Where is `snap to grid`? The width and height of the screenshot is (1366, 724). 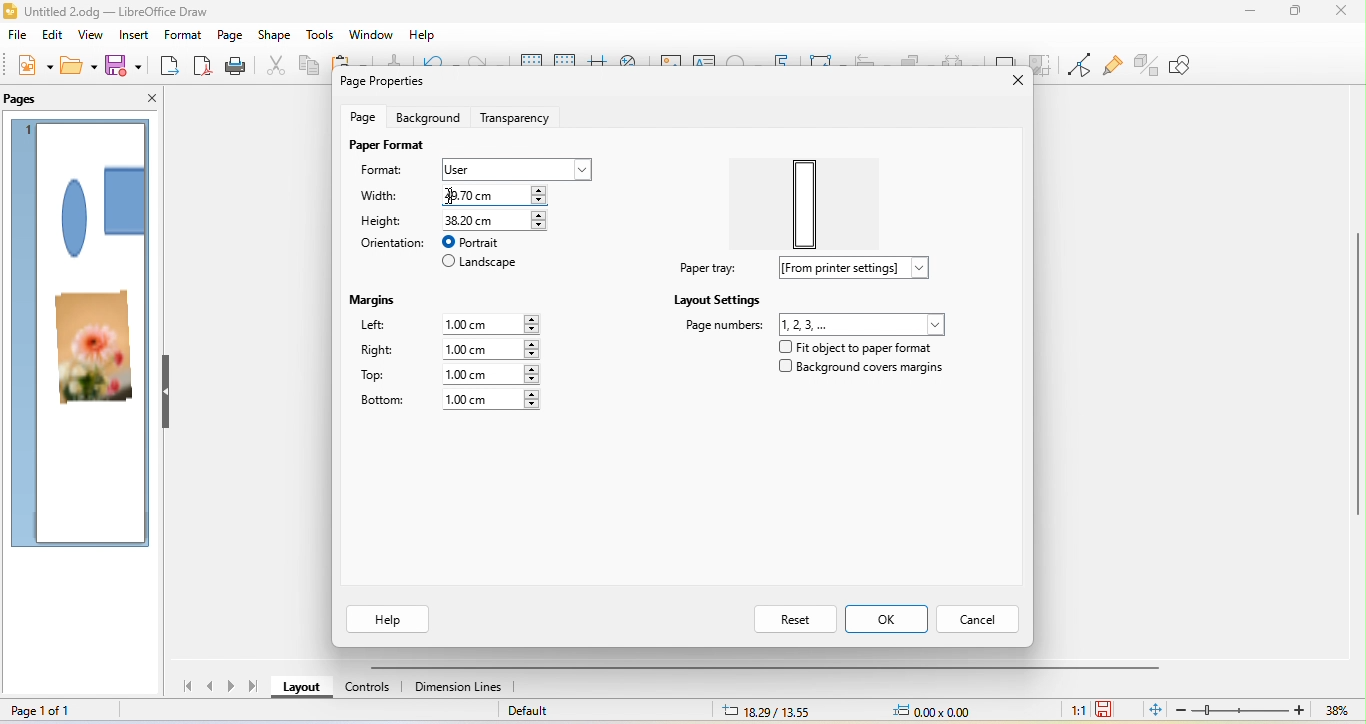
snap to grid is located at coordinates (566, 63).